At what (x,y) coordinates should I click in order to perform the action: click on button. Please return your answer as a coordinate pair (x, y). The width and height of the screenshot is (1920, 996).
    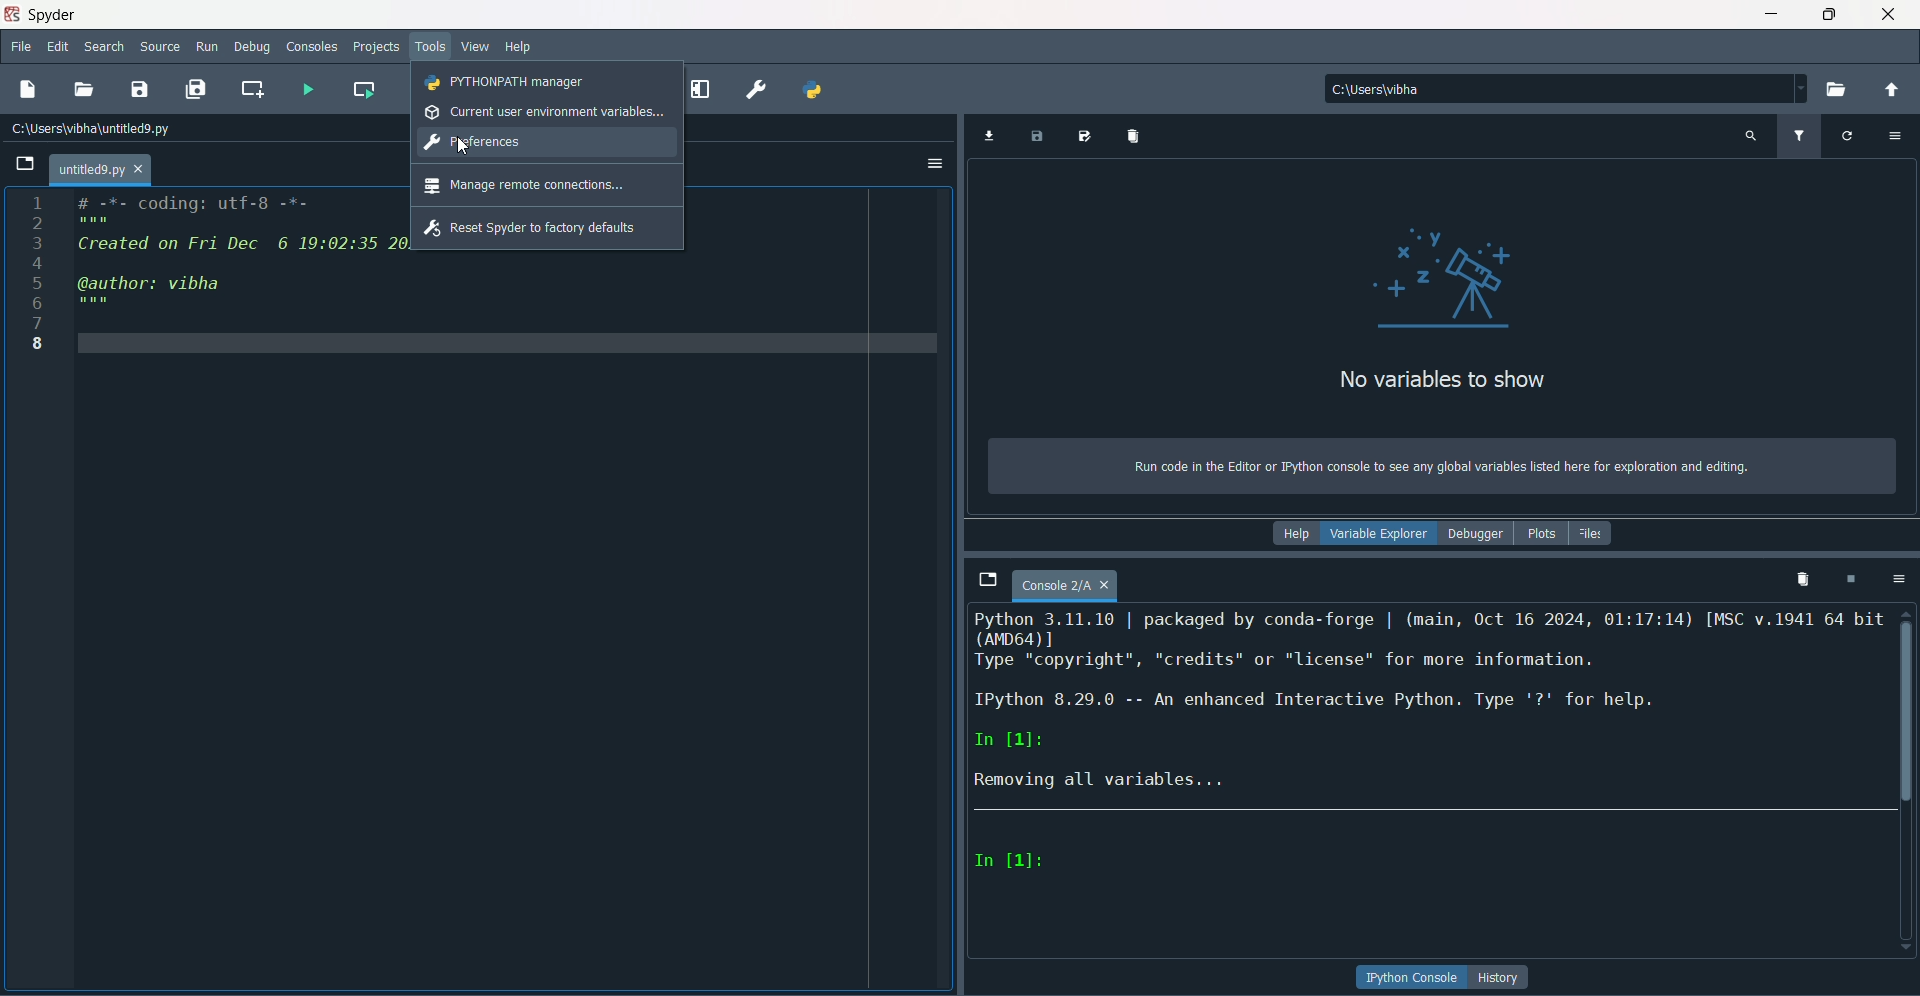
    Looking at the image, I should click on (1412, 978).